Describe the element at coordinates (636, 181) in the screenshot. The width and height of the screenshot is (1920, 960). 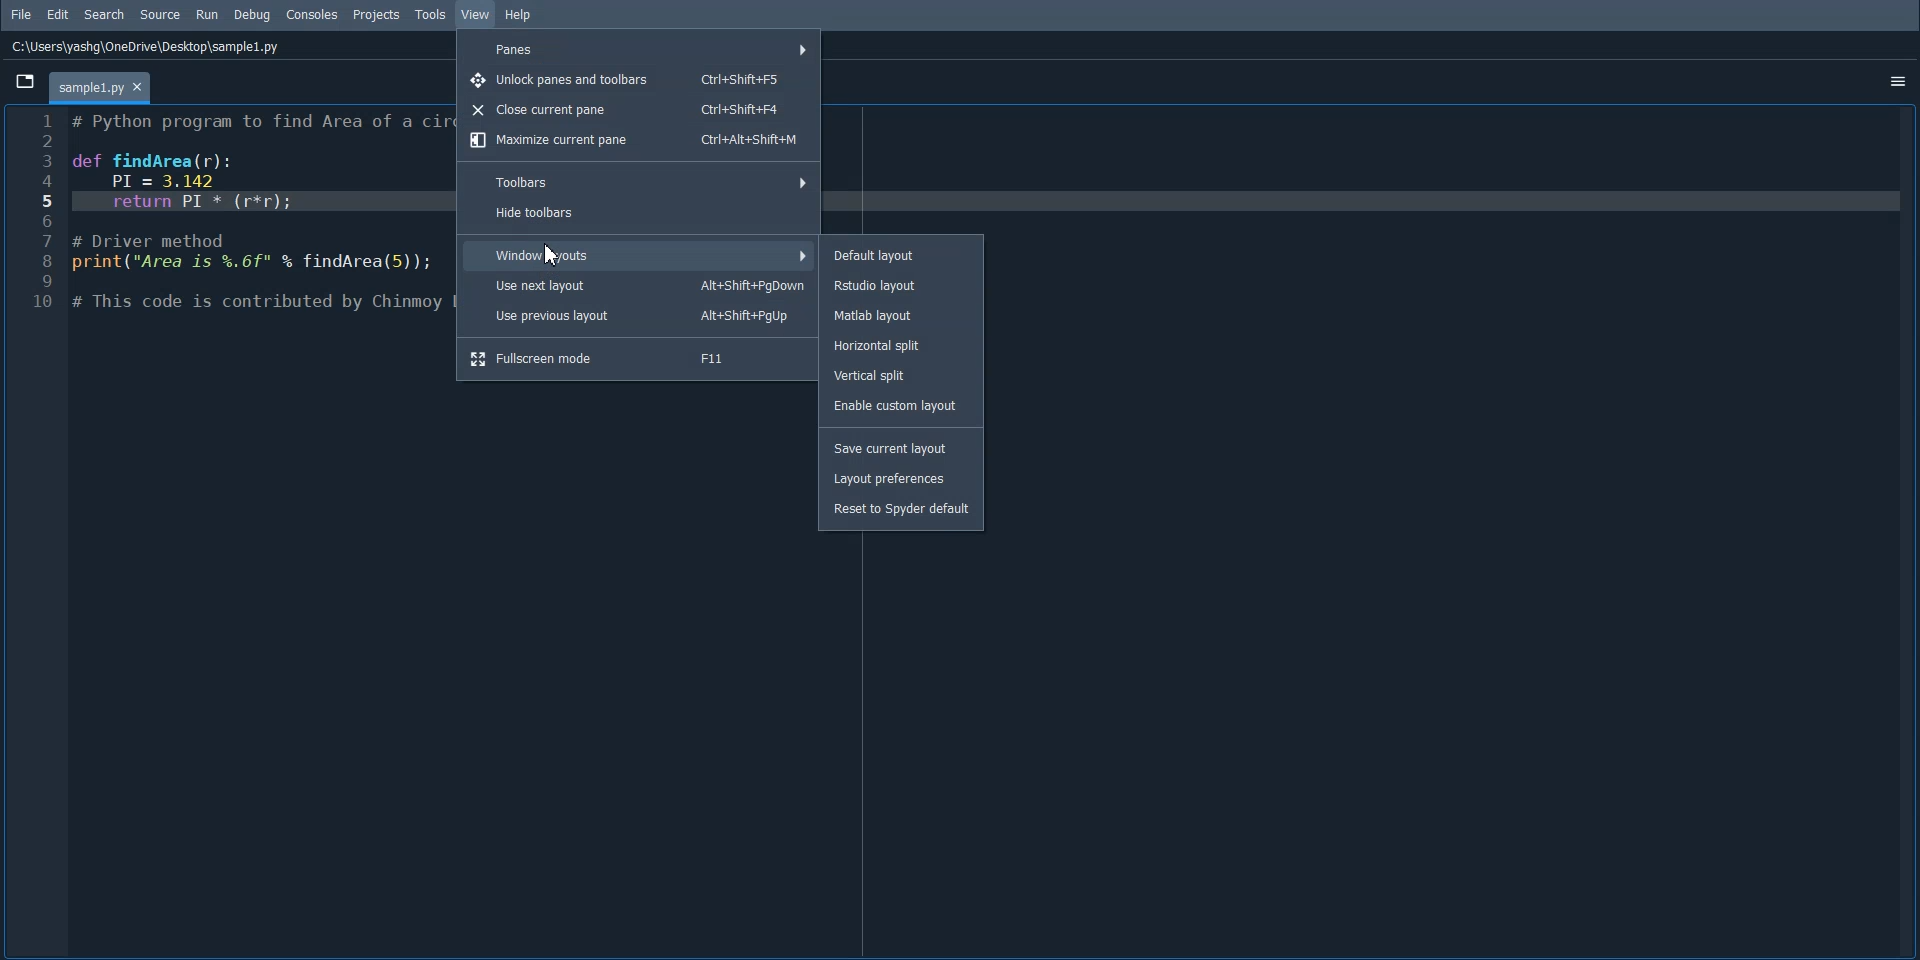
I see `Toolbars` at that location.